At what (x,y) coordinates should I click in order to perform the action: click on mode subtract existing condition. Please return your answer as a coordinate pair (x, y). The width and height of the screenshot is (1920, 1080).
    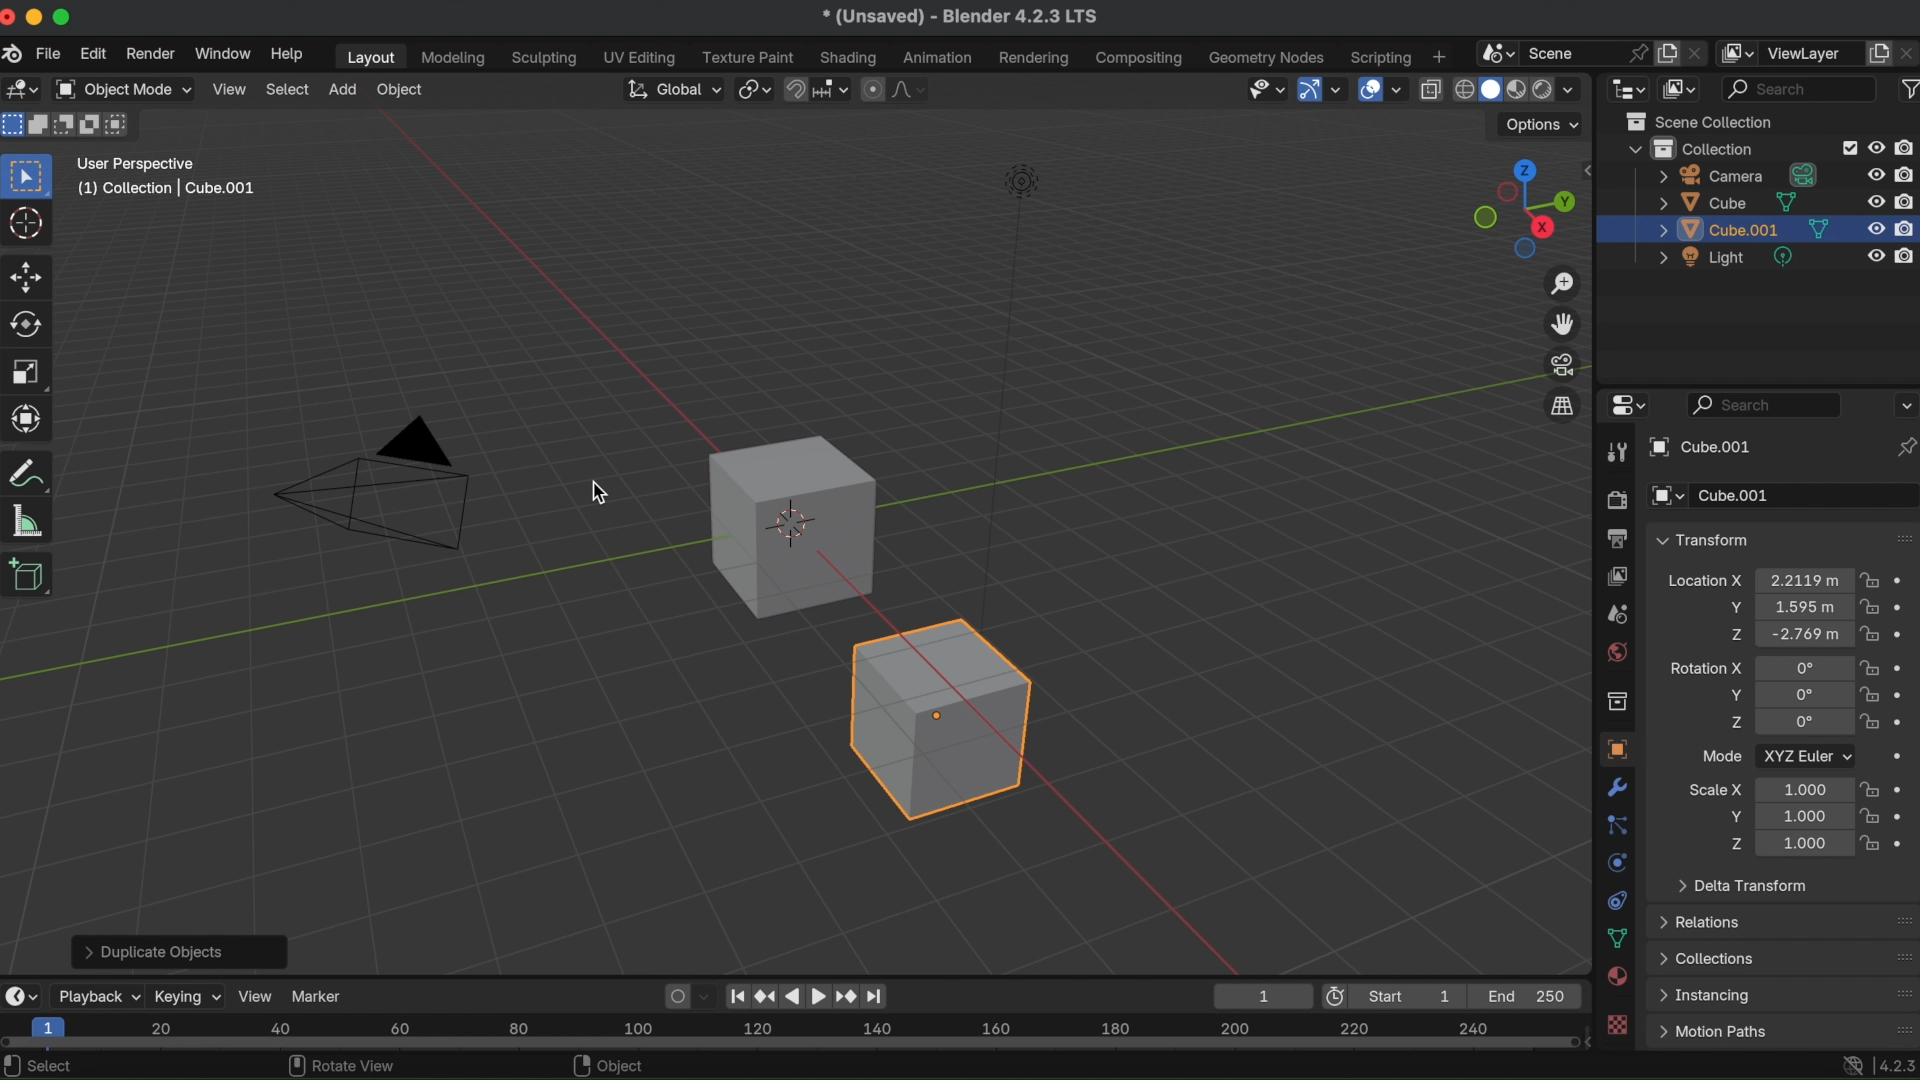
    Looking at the image, I should click on (65, 125).